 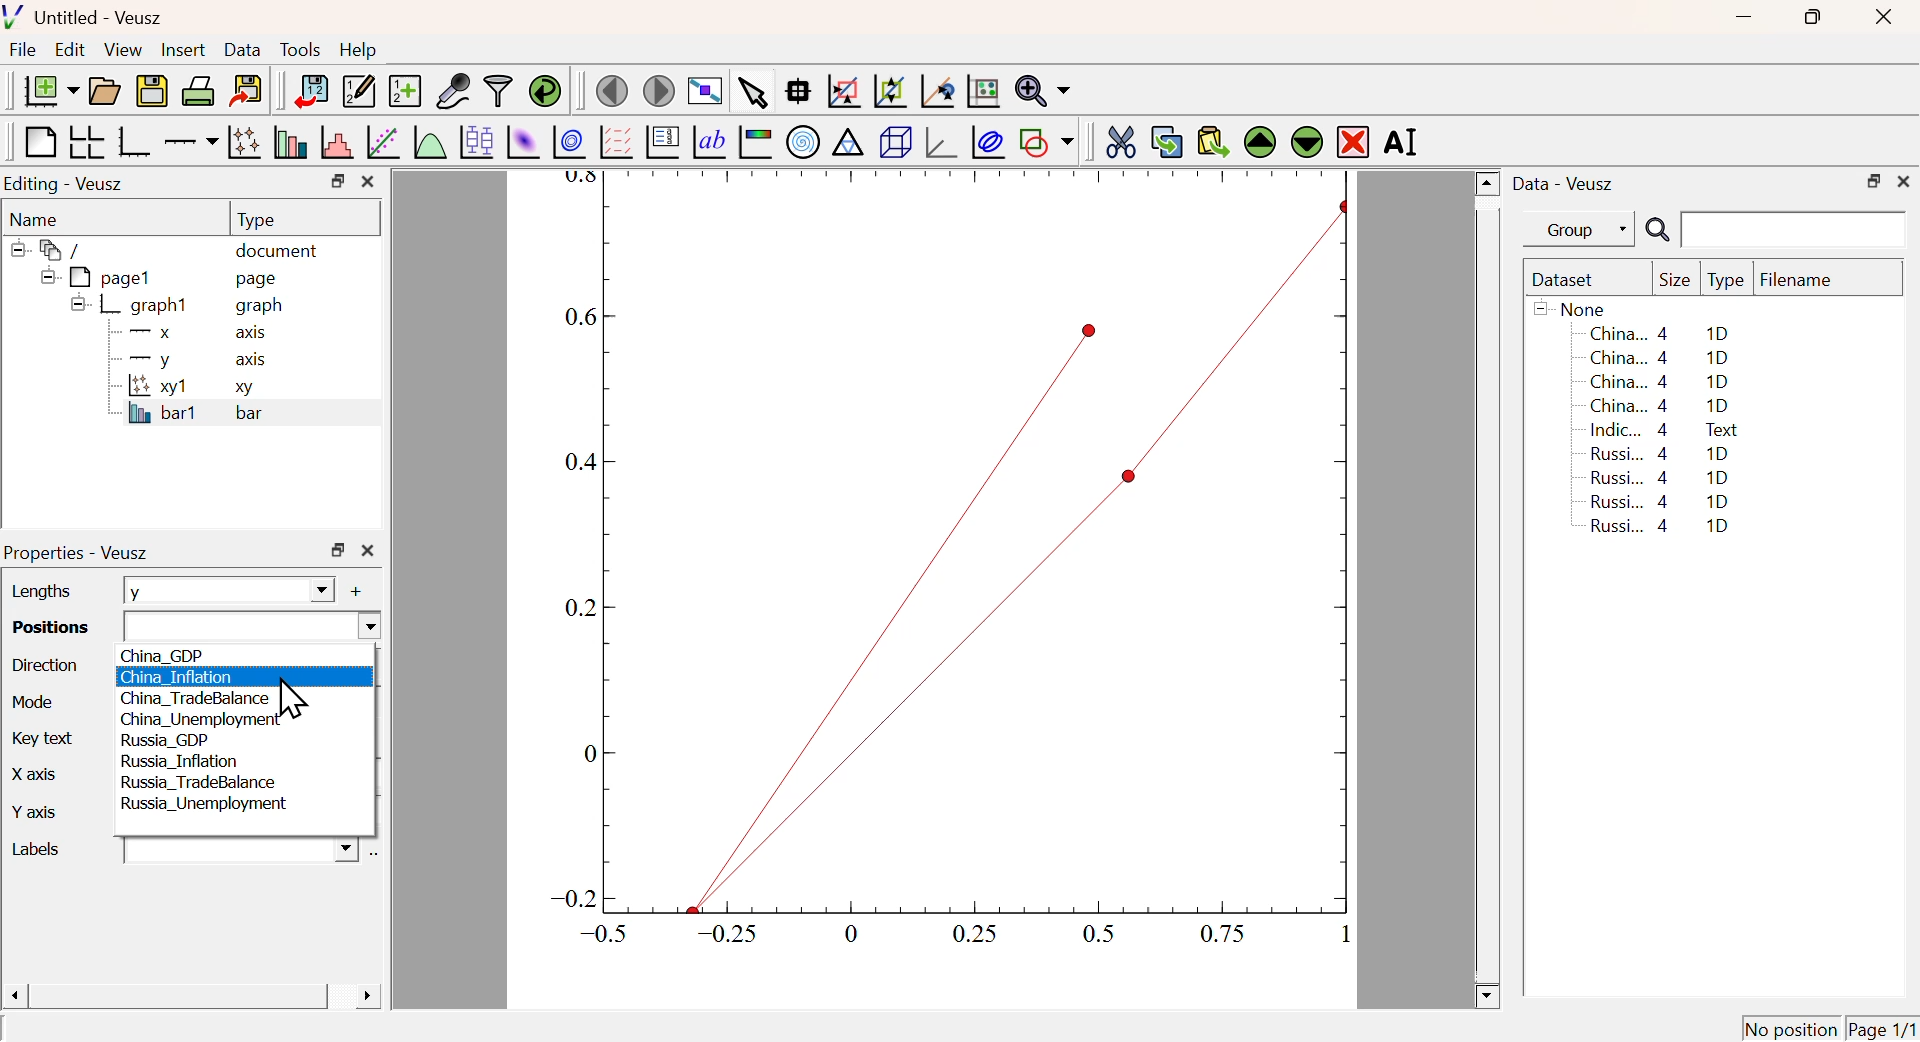 I want to click on Page 1/1, so click(x=1880, y=1028).